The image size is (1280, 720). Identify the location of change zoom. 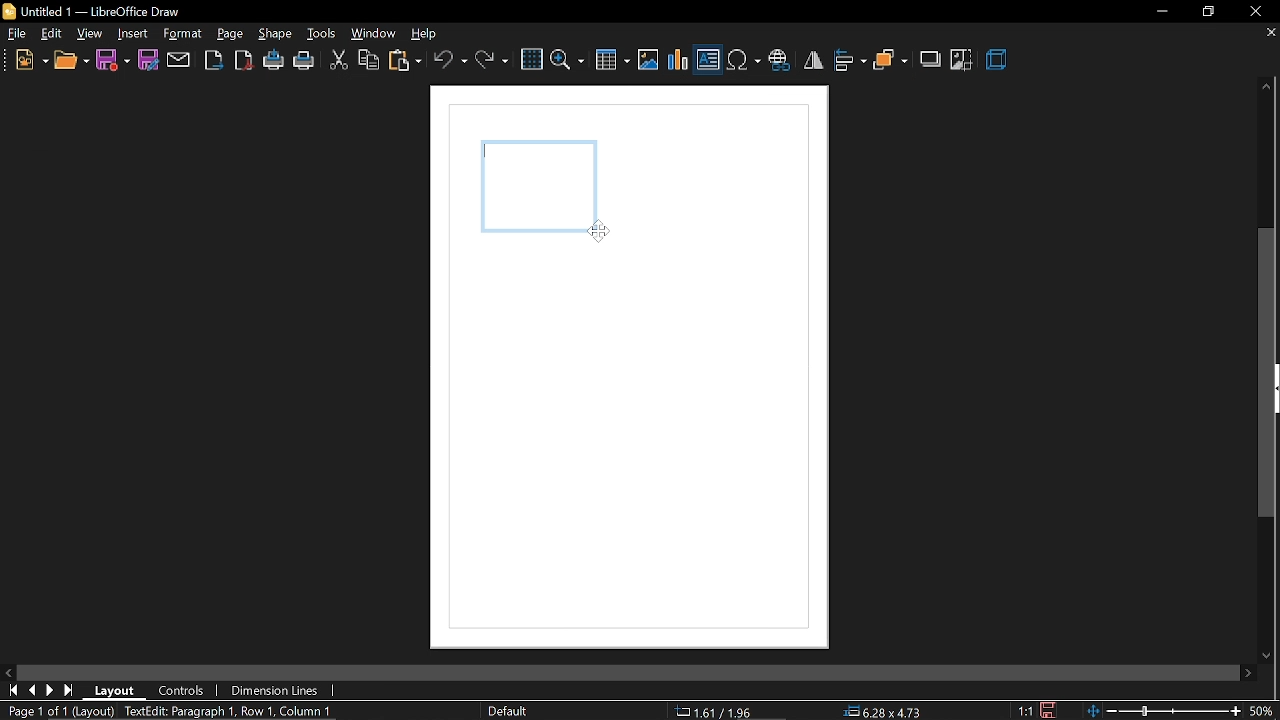
(1166, 711).